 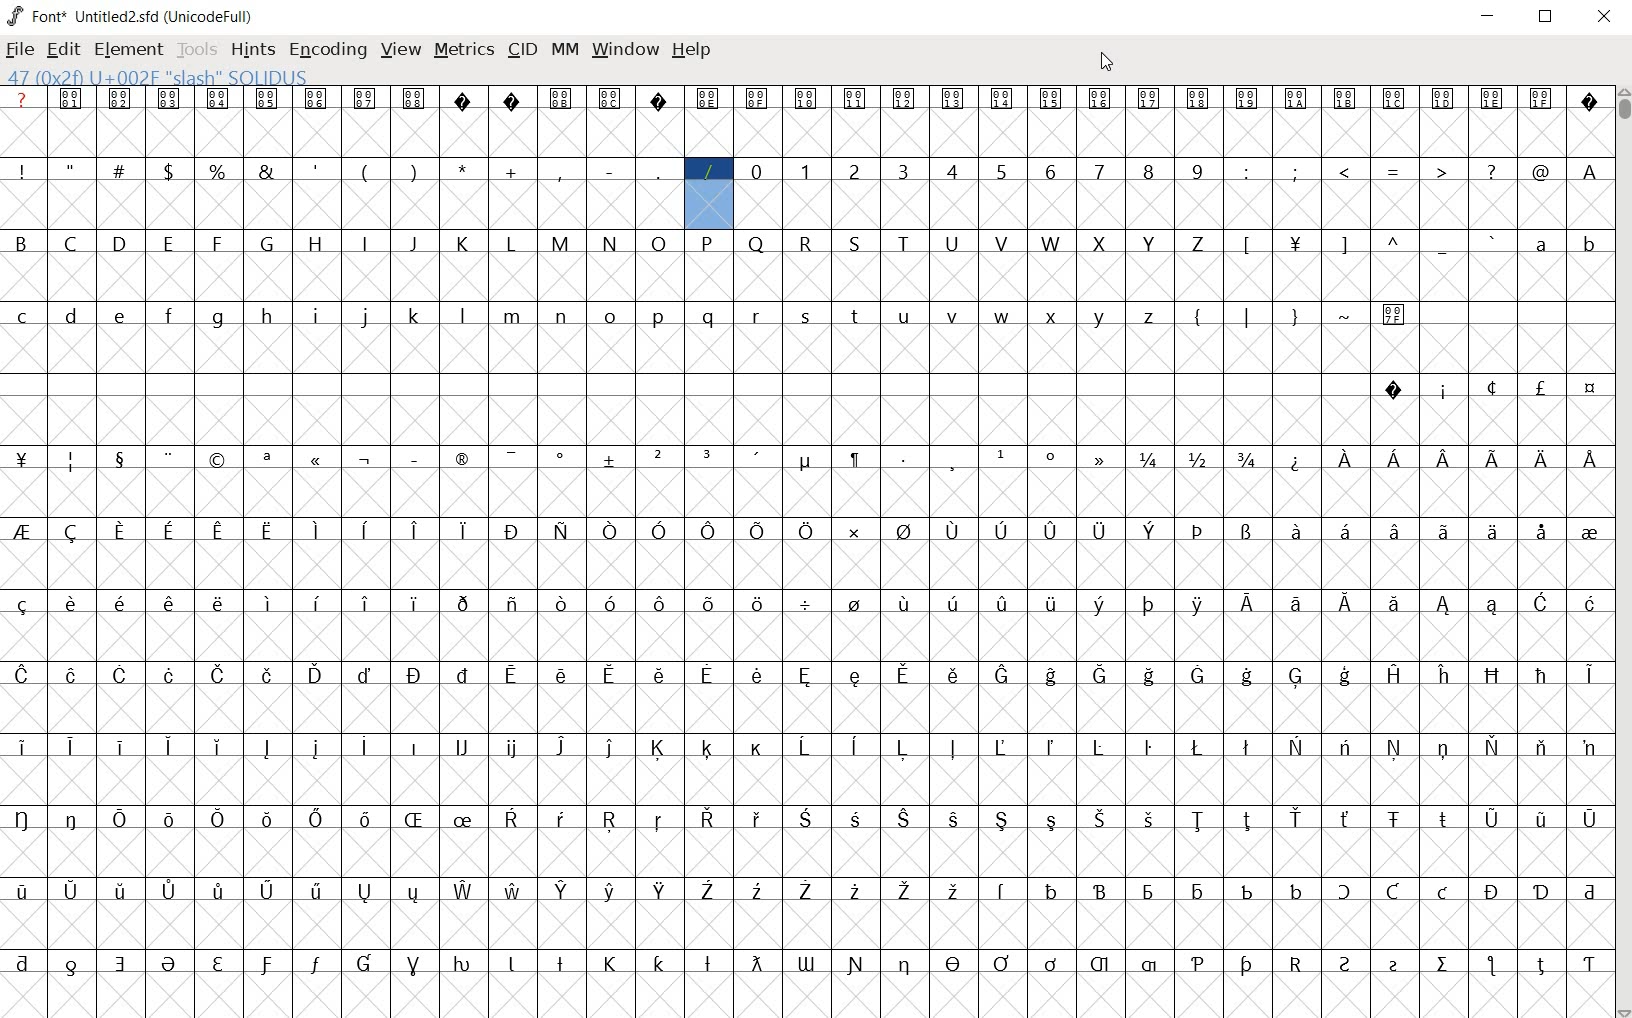 What do you see at coordinates (610, 820) in the screenshot?
I see `glyph` at bounding box center [610, 820].